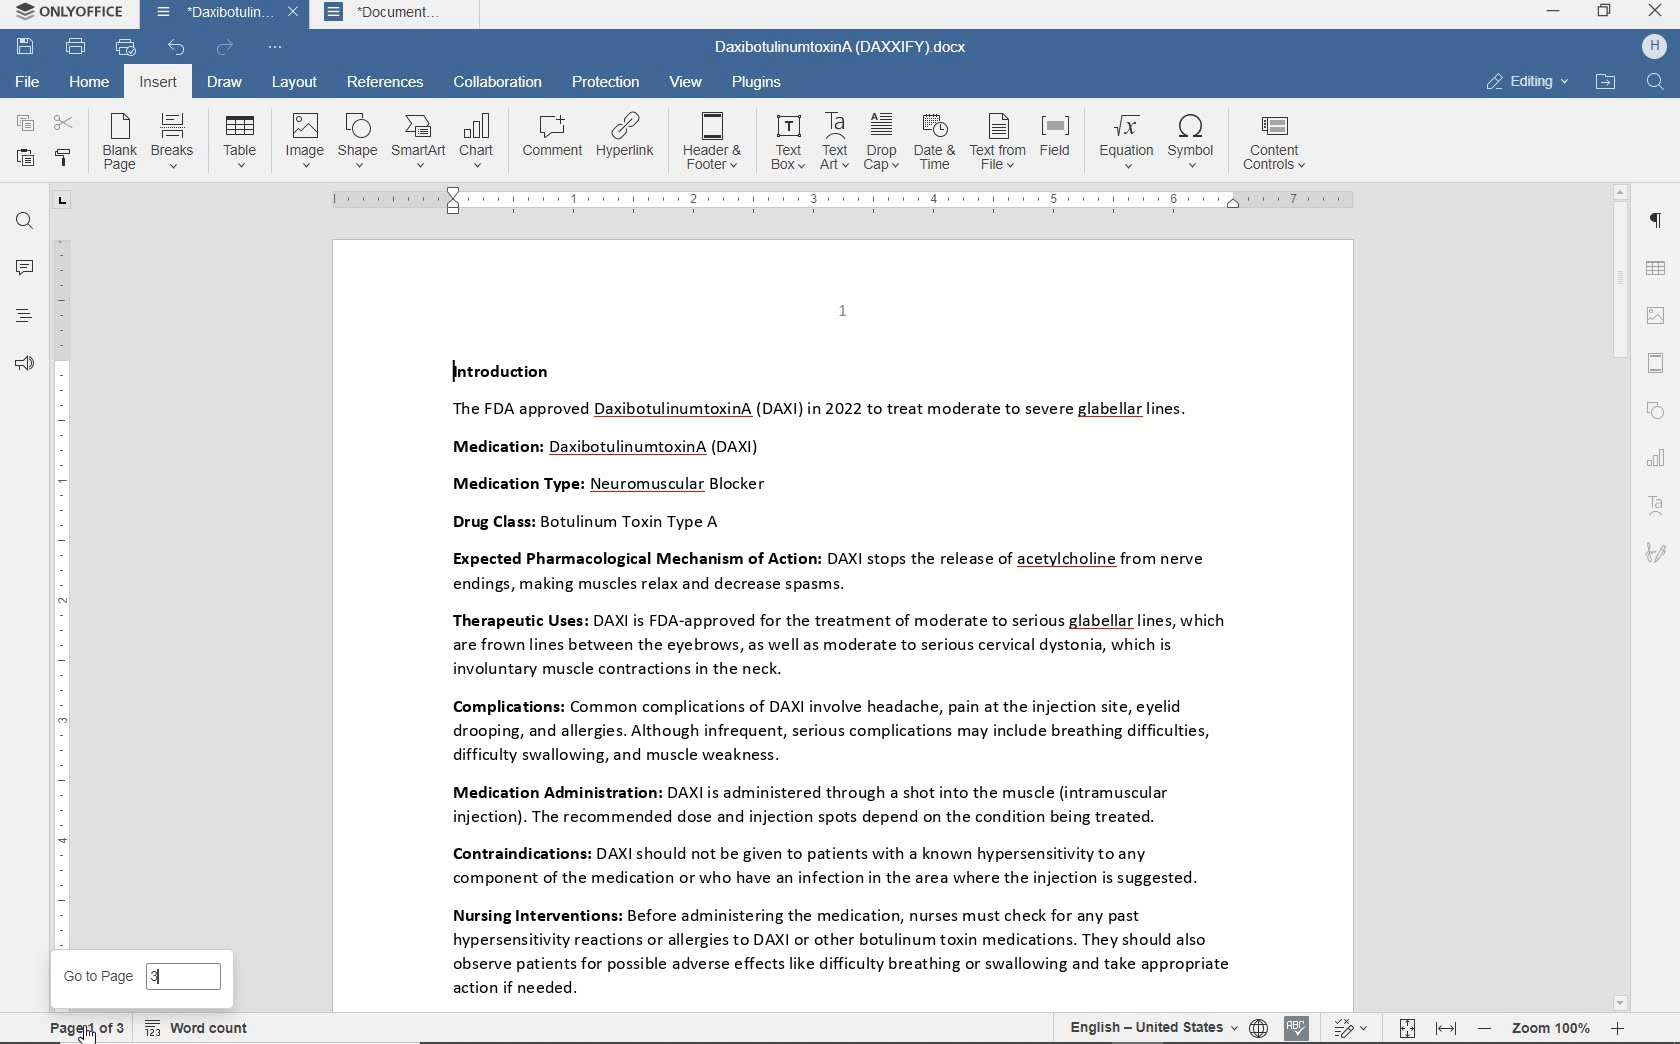 This screenshot has width=1680, height=1044. I want to click on 1, so click(842, 310).